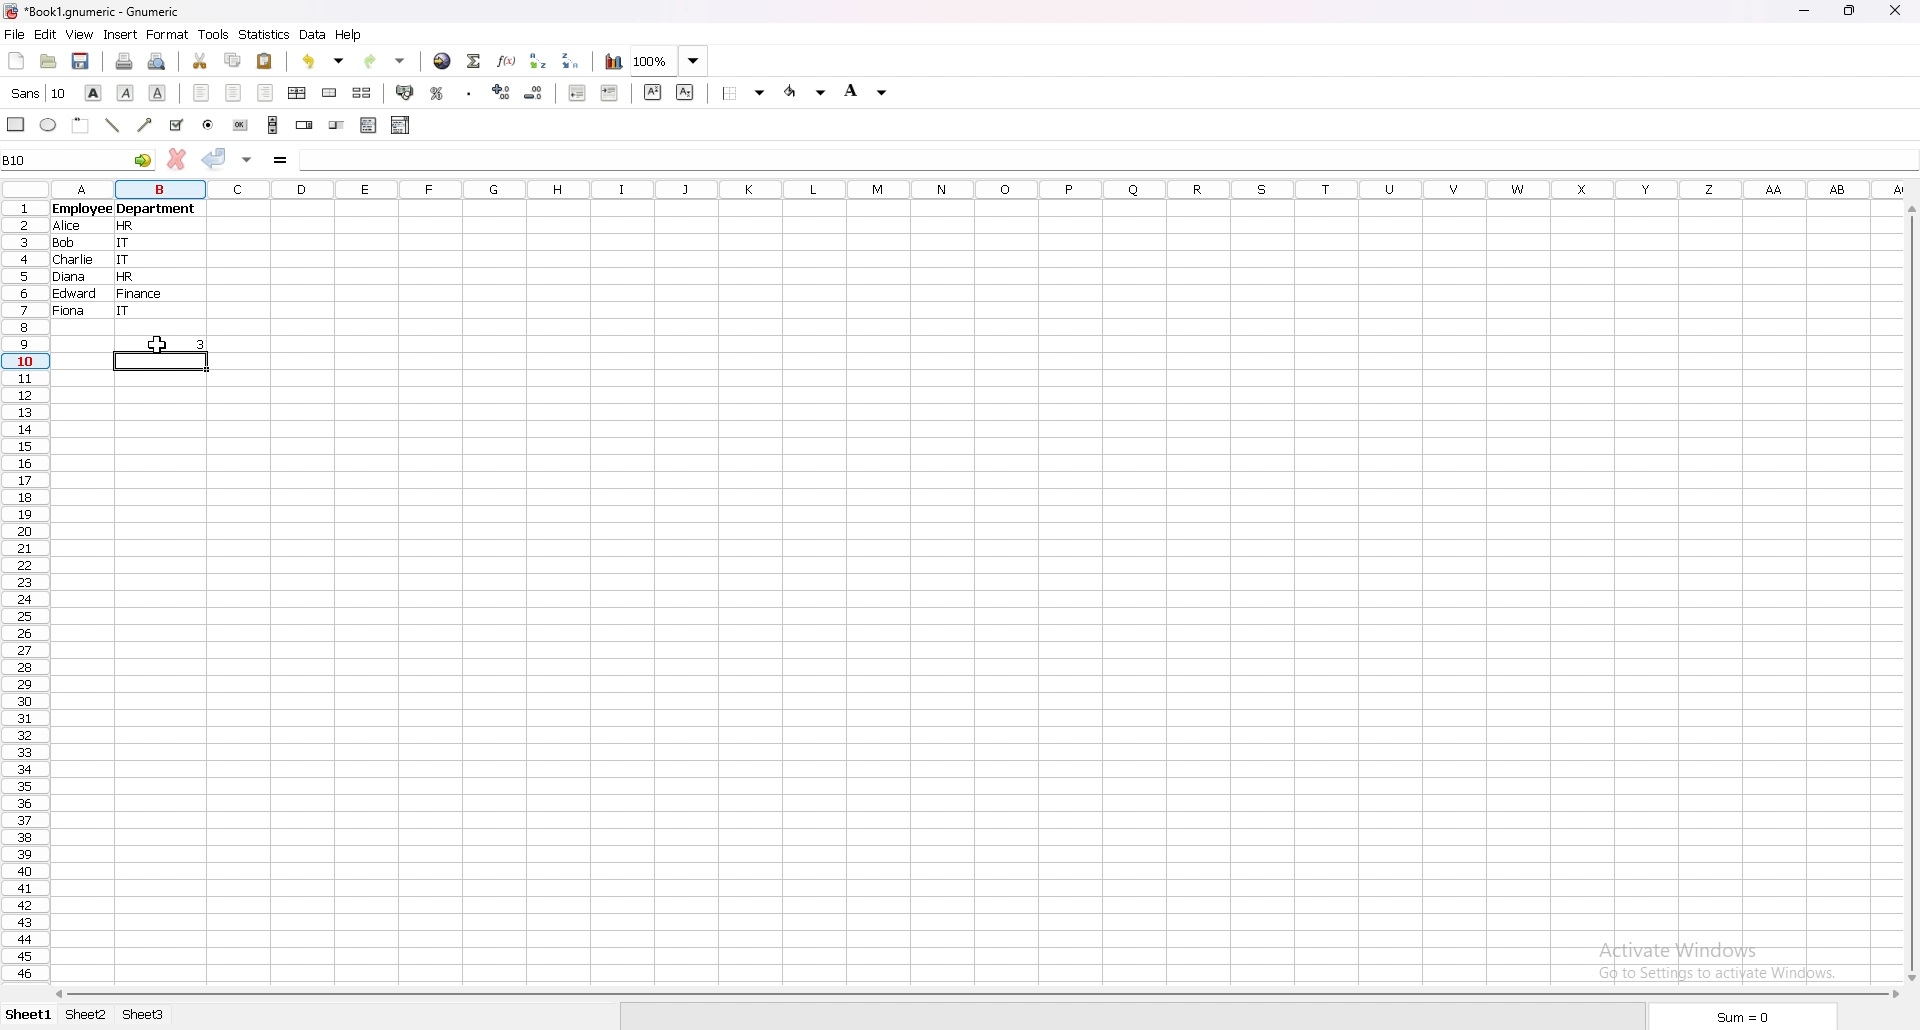 The image size is (1920, 1030). I want to click on Finance, so click(141, 295).